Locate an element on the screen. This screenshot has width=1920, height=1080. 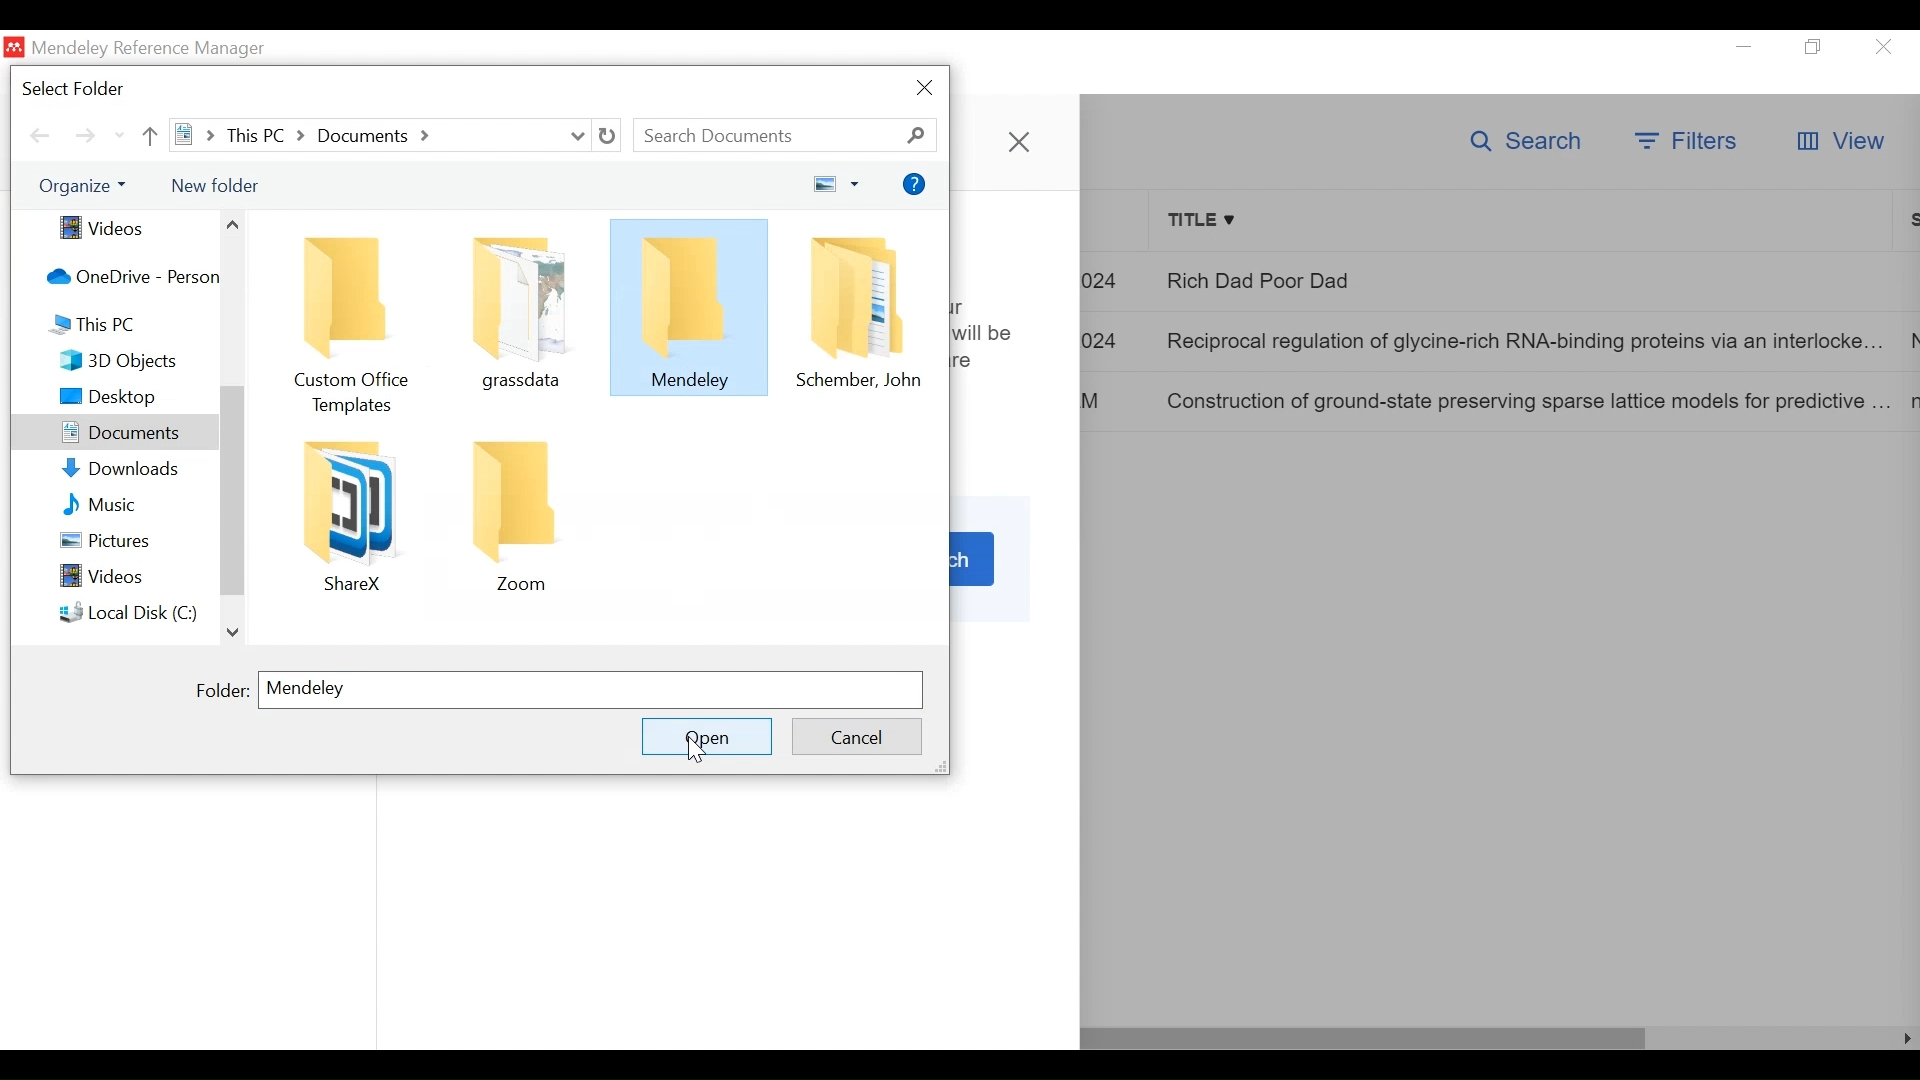
Videos is located at coordinates (131, 228).